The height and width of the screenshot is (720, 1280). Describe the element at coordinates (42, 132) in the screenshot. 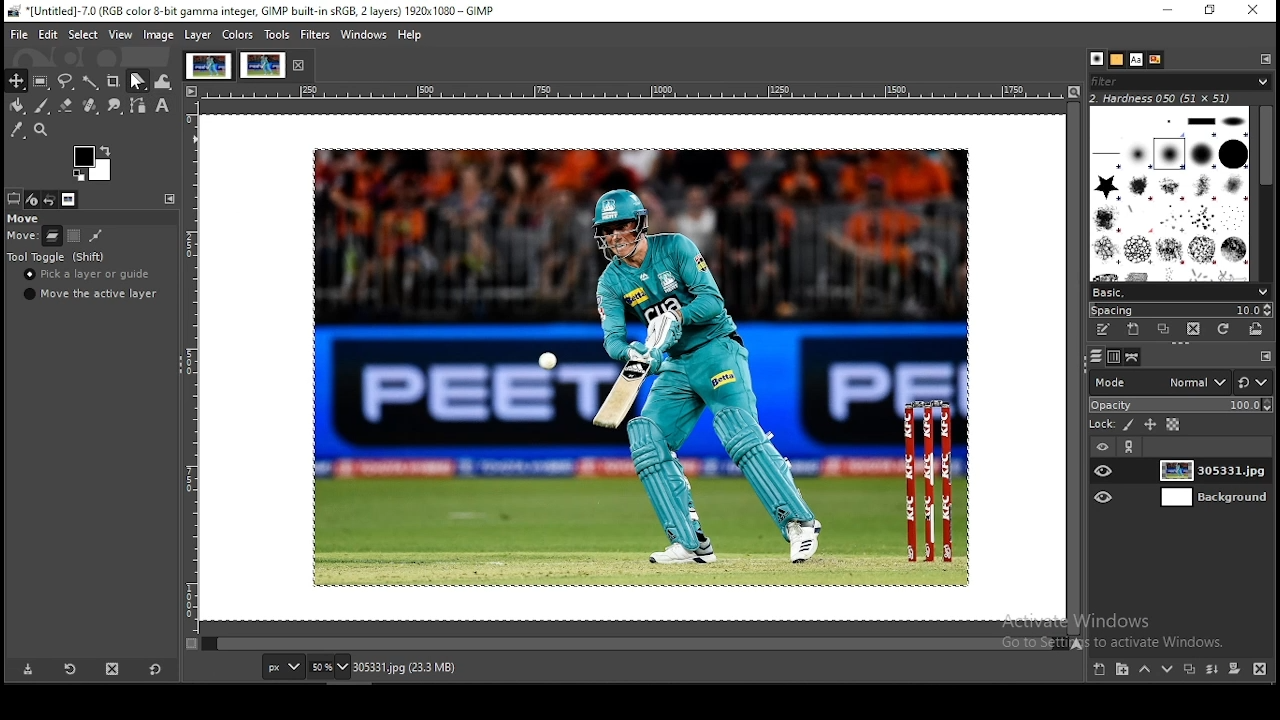

I see `zoom tool` at that location.